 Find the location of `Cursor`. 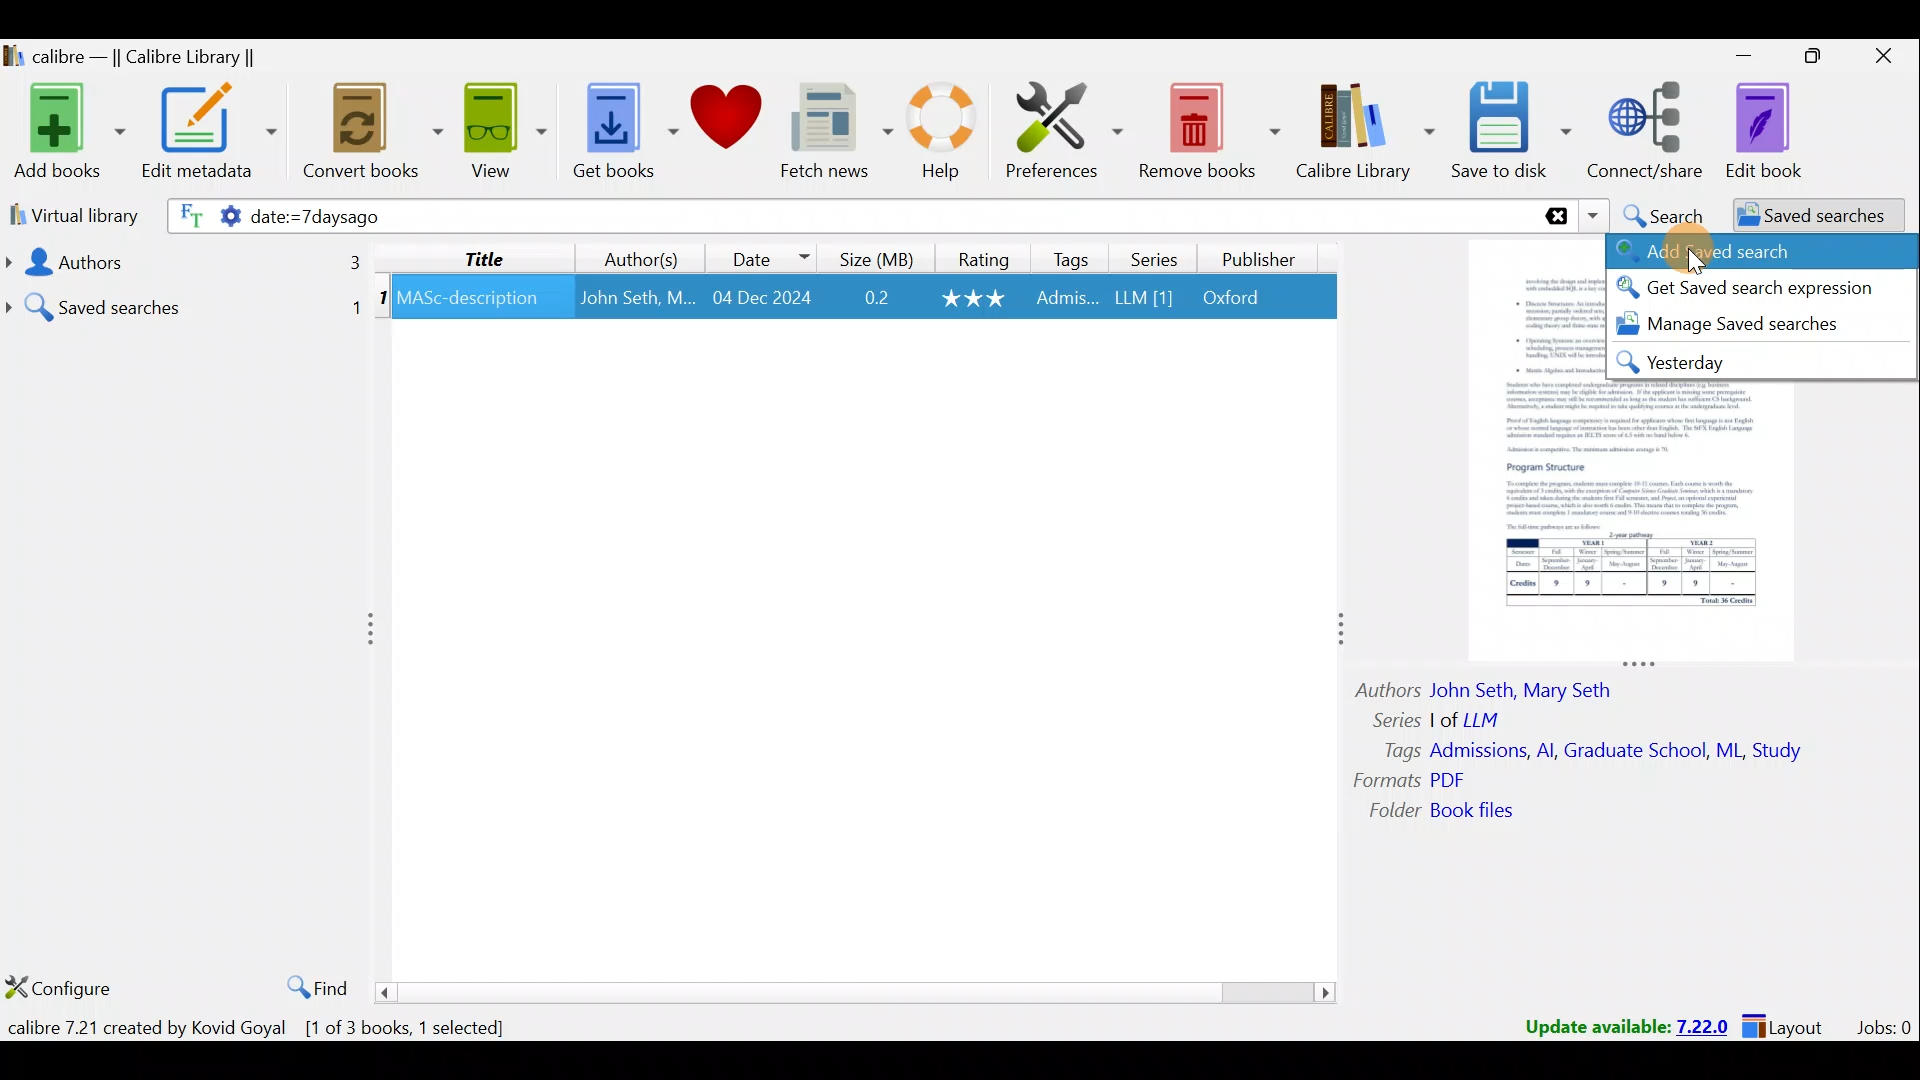

Cursor is located at coordinates (1693, 257).